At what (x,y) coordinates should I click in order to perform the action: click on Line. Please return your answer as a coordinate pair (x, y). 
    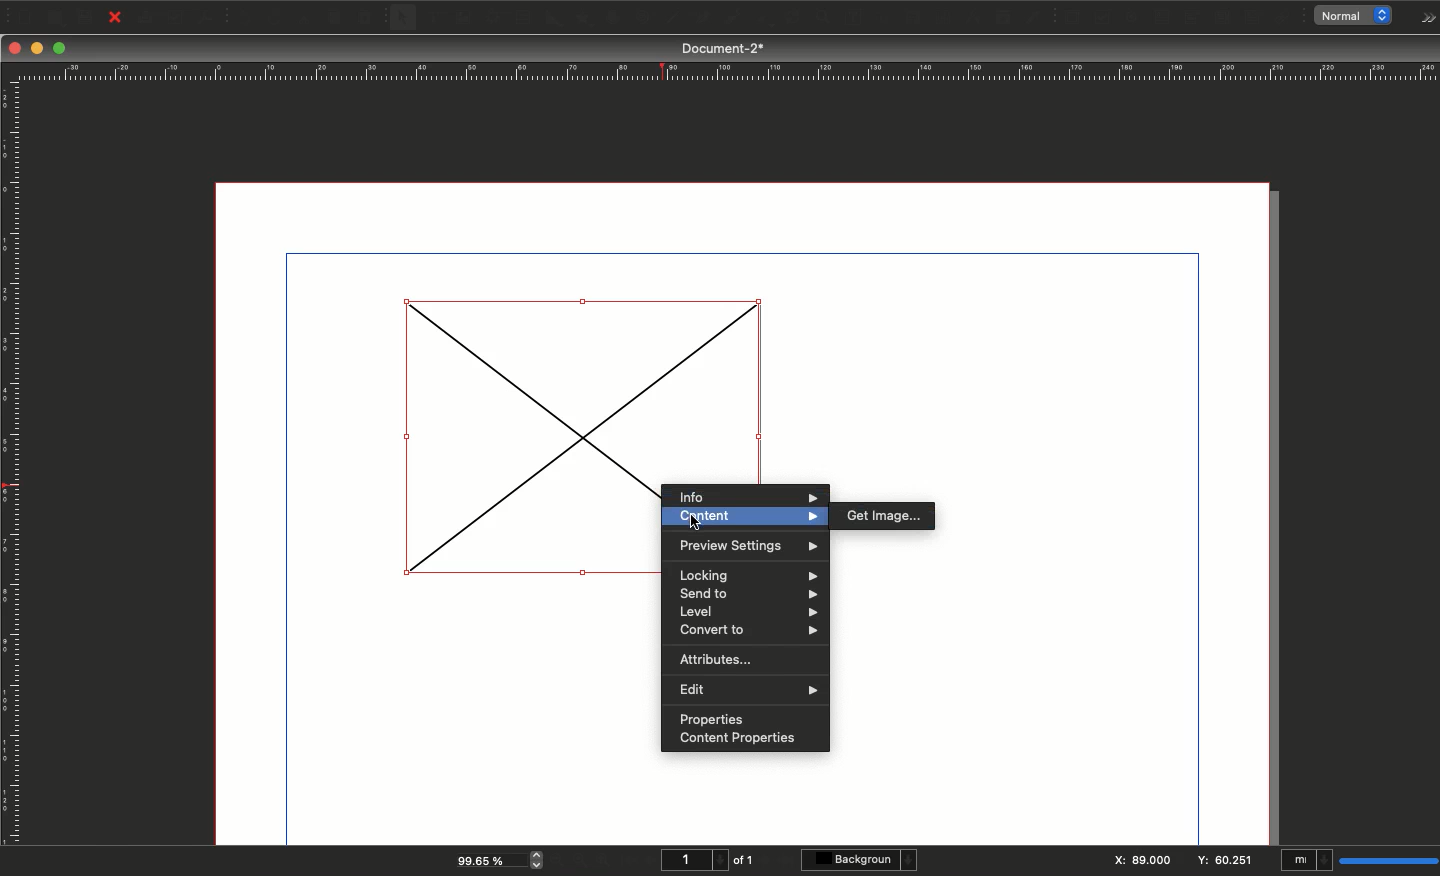
    Looking at the image, I should click on (671, 19).